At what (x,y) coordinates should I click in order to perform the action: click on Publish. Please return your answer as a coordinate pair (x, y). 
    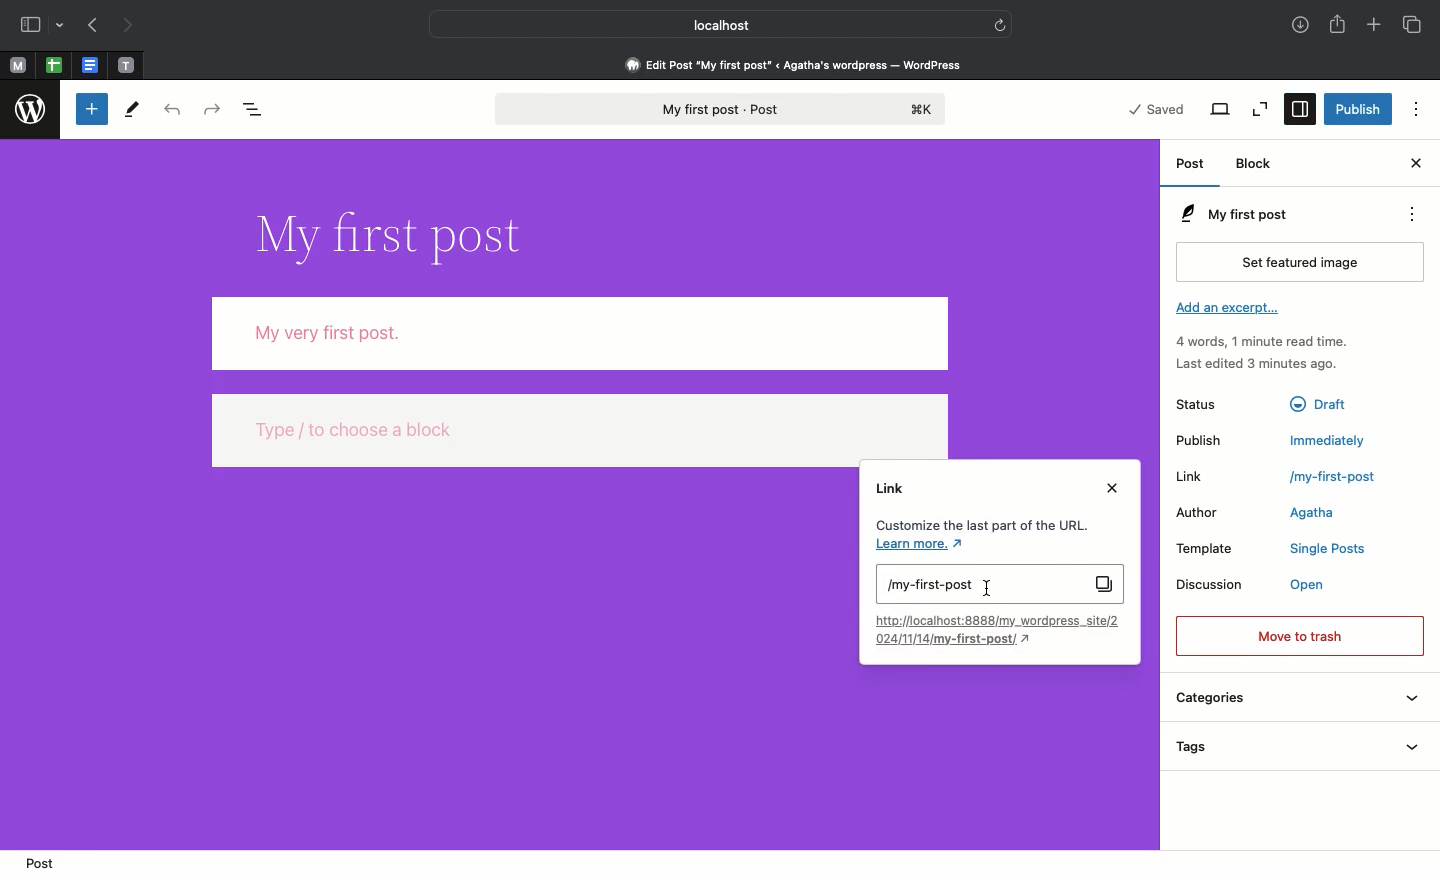
    Looking at the image, I should click on (1357, 108).